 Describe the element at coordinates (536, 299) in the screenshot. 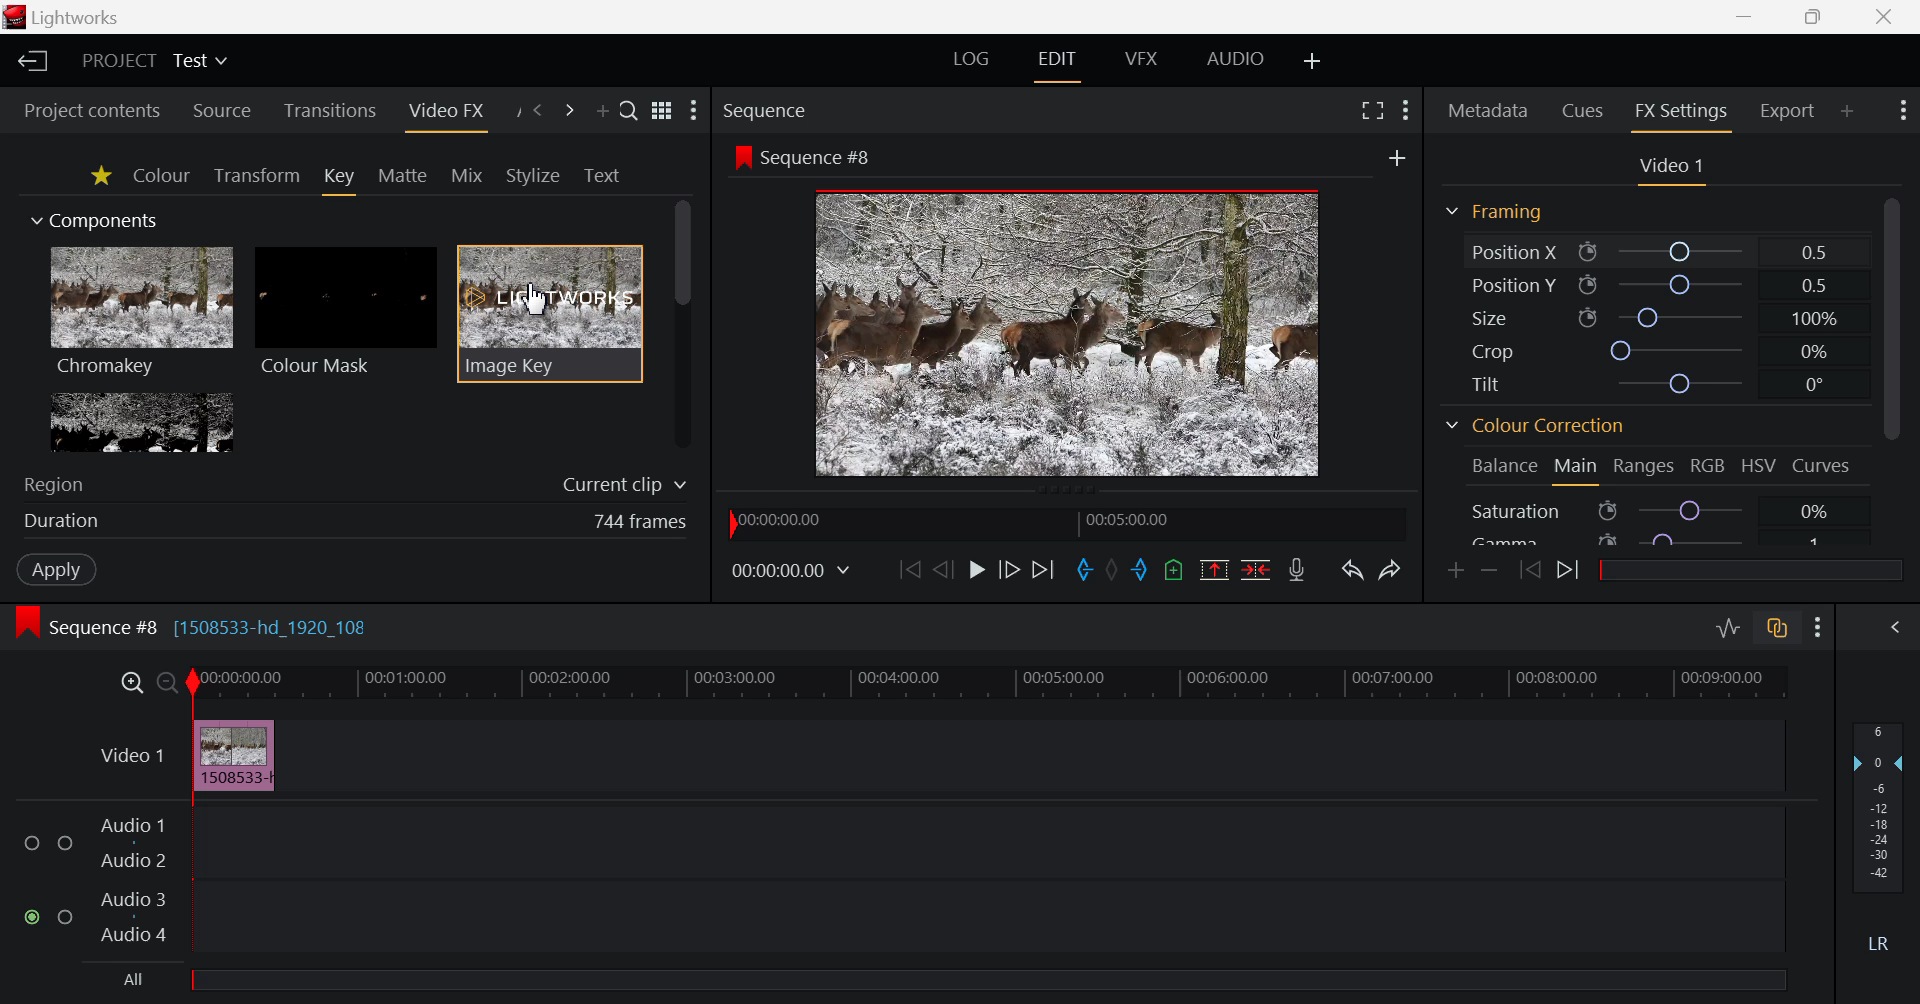

I see `Cursor Position` at that location.